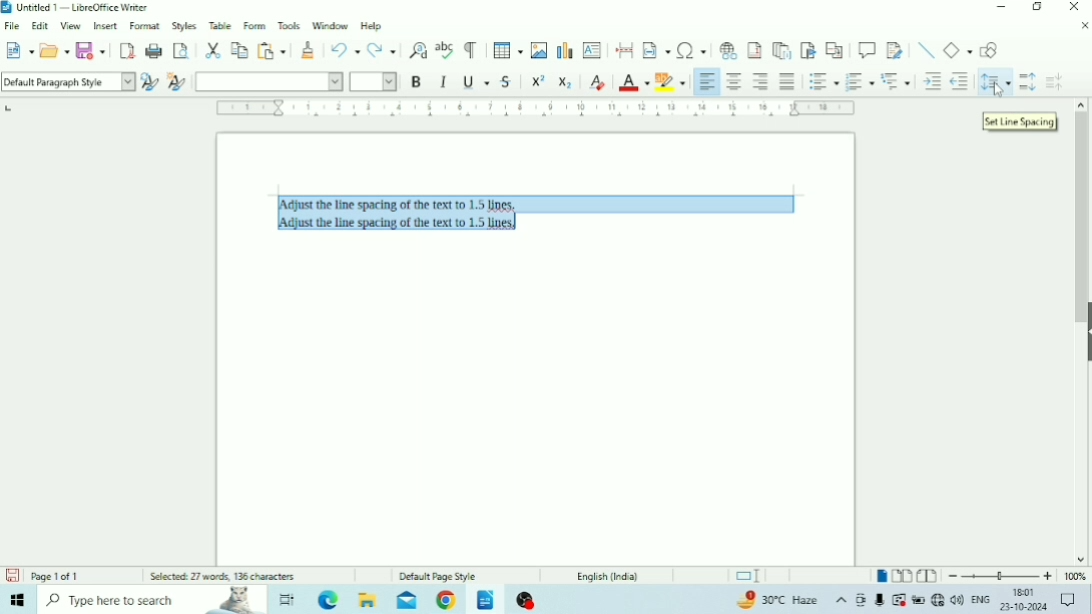 This screenshot has height=614, width=1092. I want to click on File Explorer, so click(367, 599).